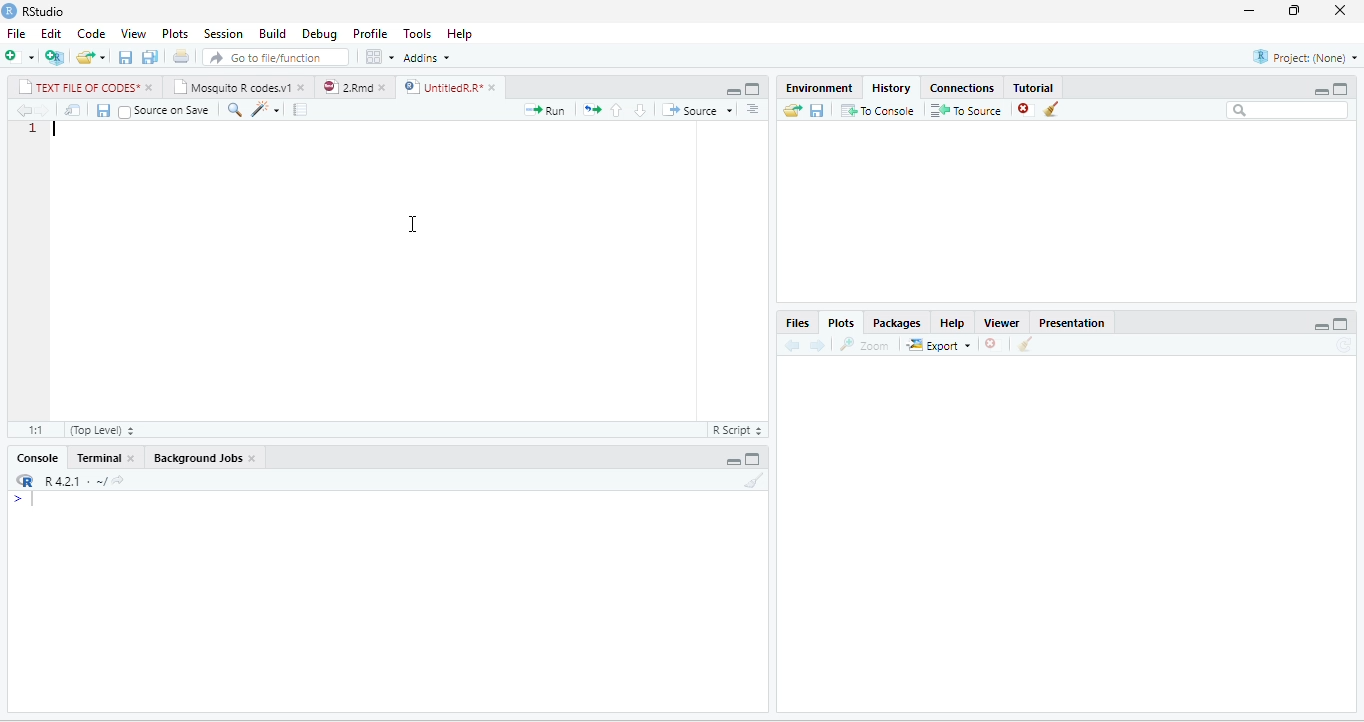 The width and height of the screenshot is (1364, 722). I want to click on Help, so click(953, 323).